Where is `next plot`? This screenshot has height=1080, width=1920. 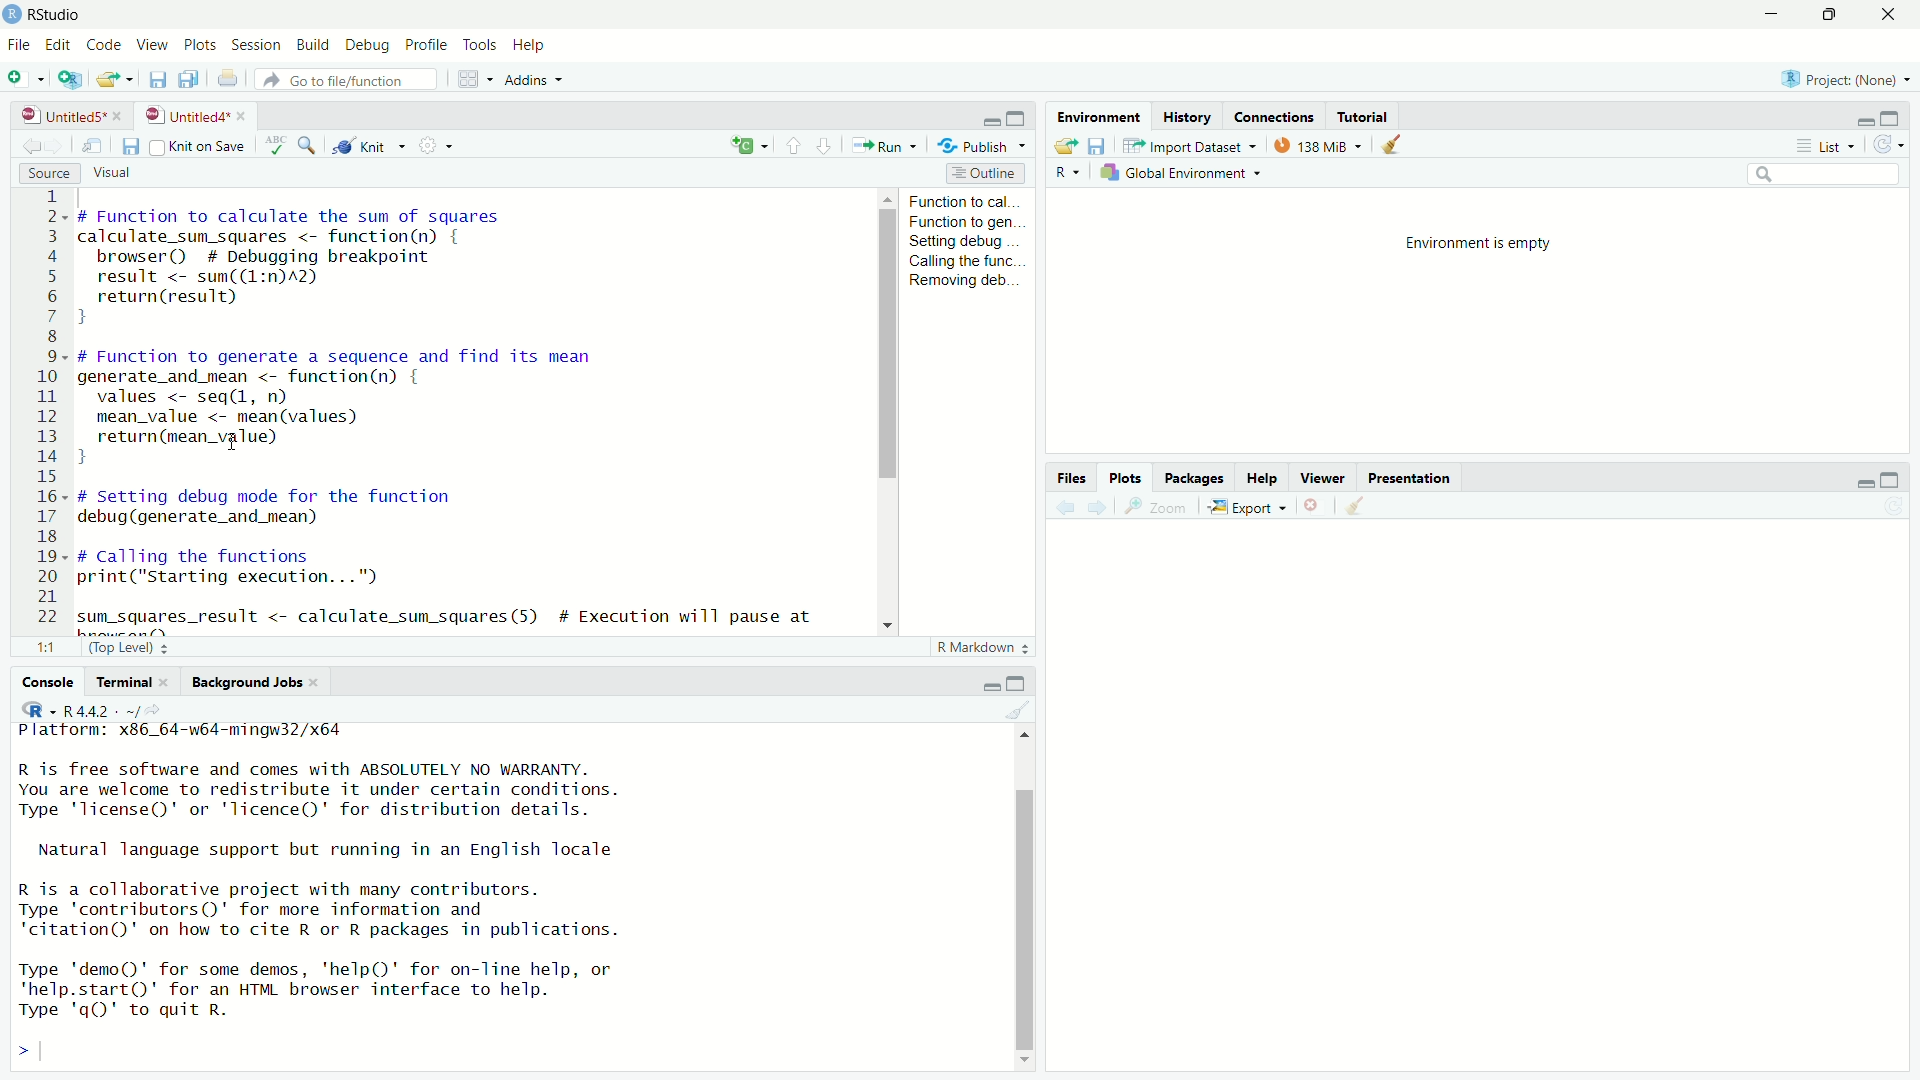 next plot is located at coordinates (1103, 507).